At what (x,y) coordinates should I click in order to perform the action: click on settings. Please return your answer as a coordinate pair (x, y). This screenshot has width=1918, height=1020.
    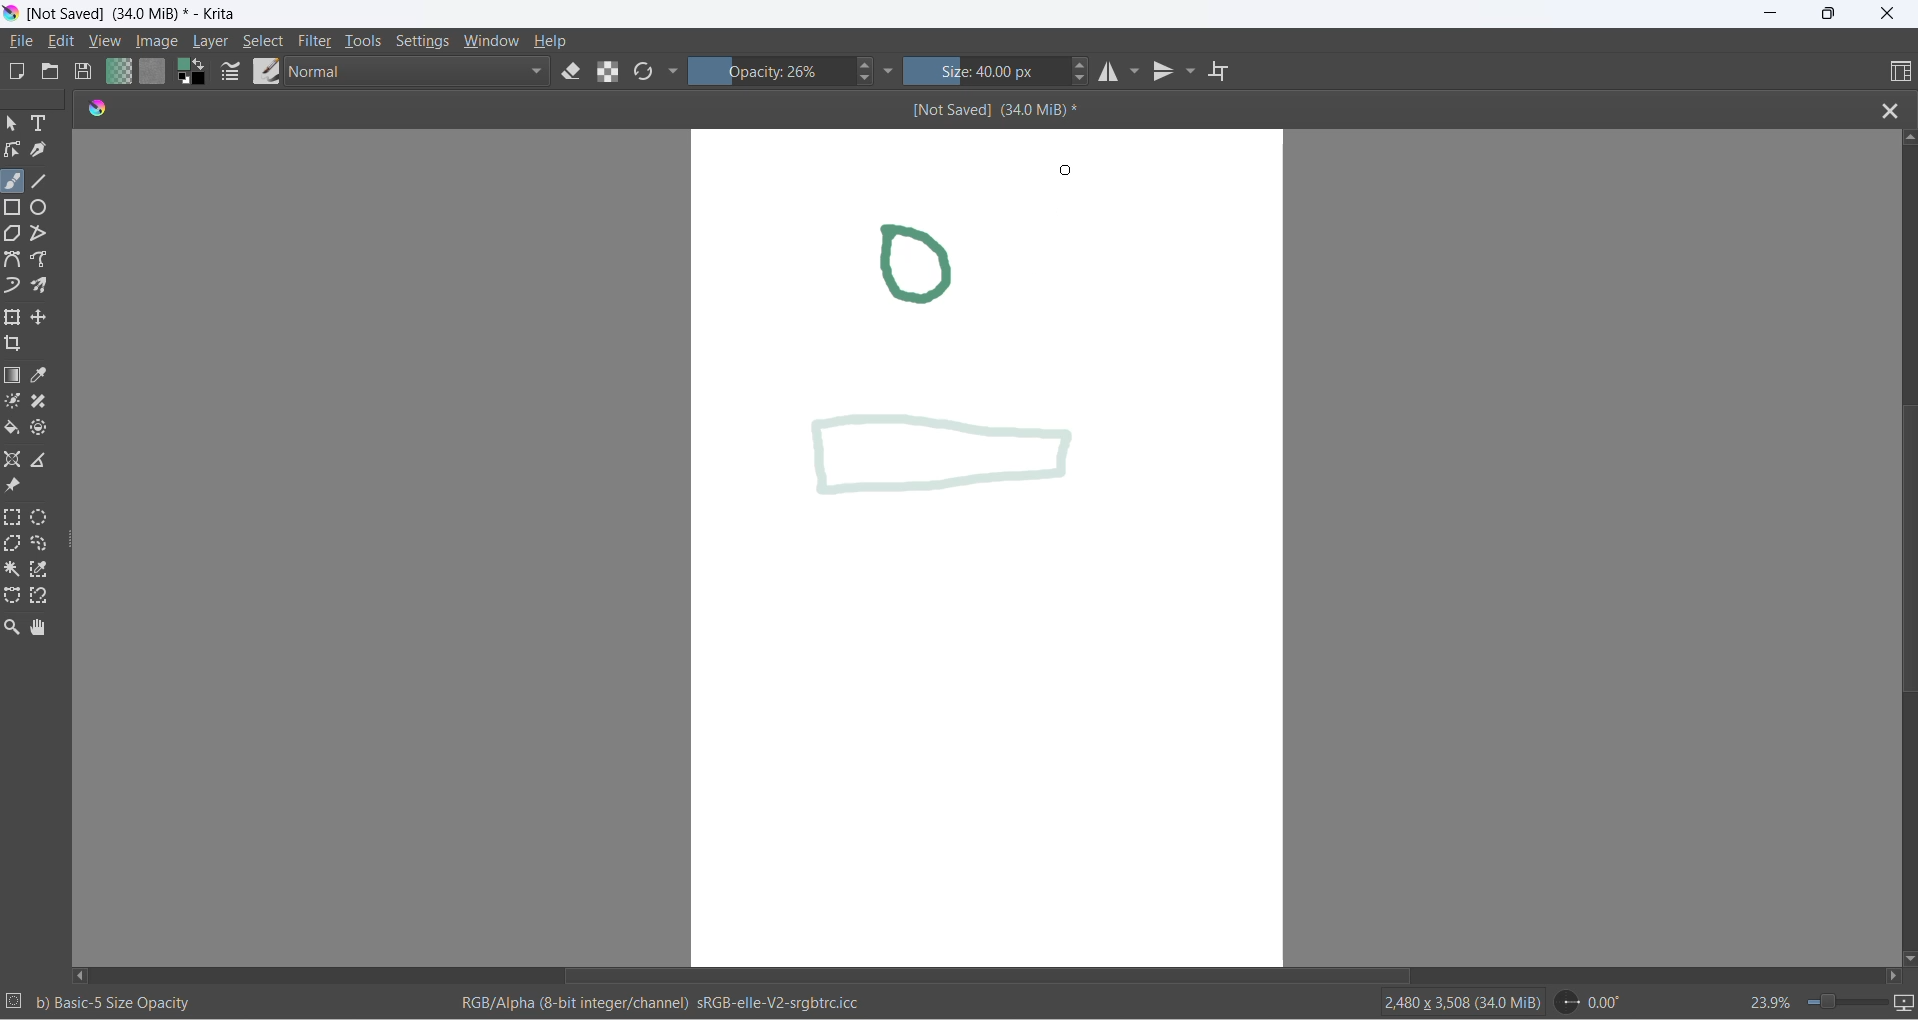
    Looking at the image, I should click on (420, 42).